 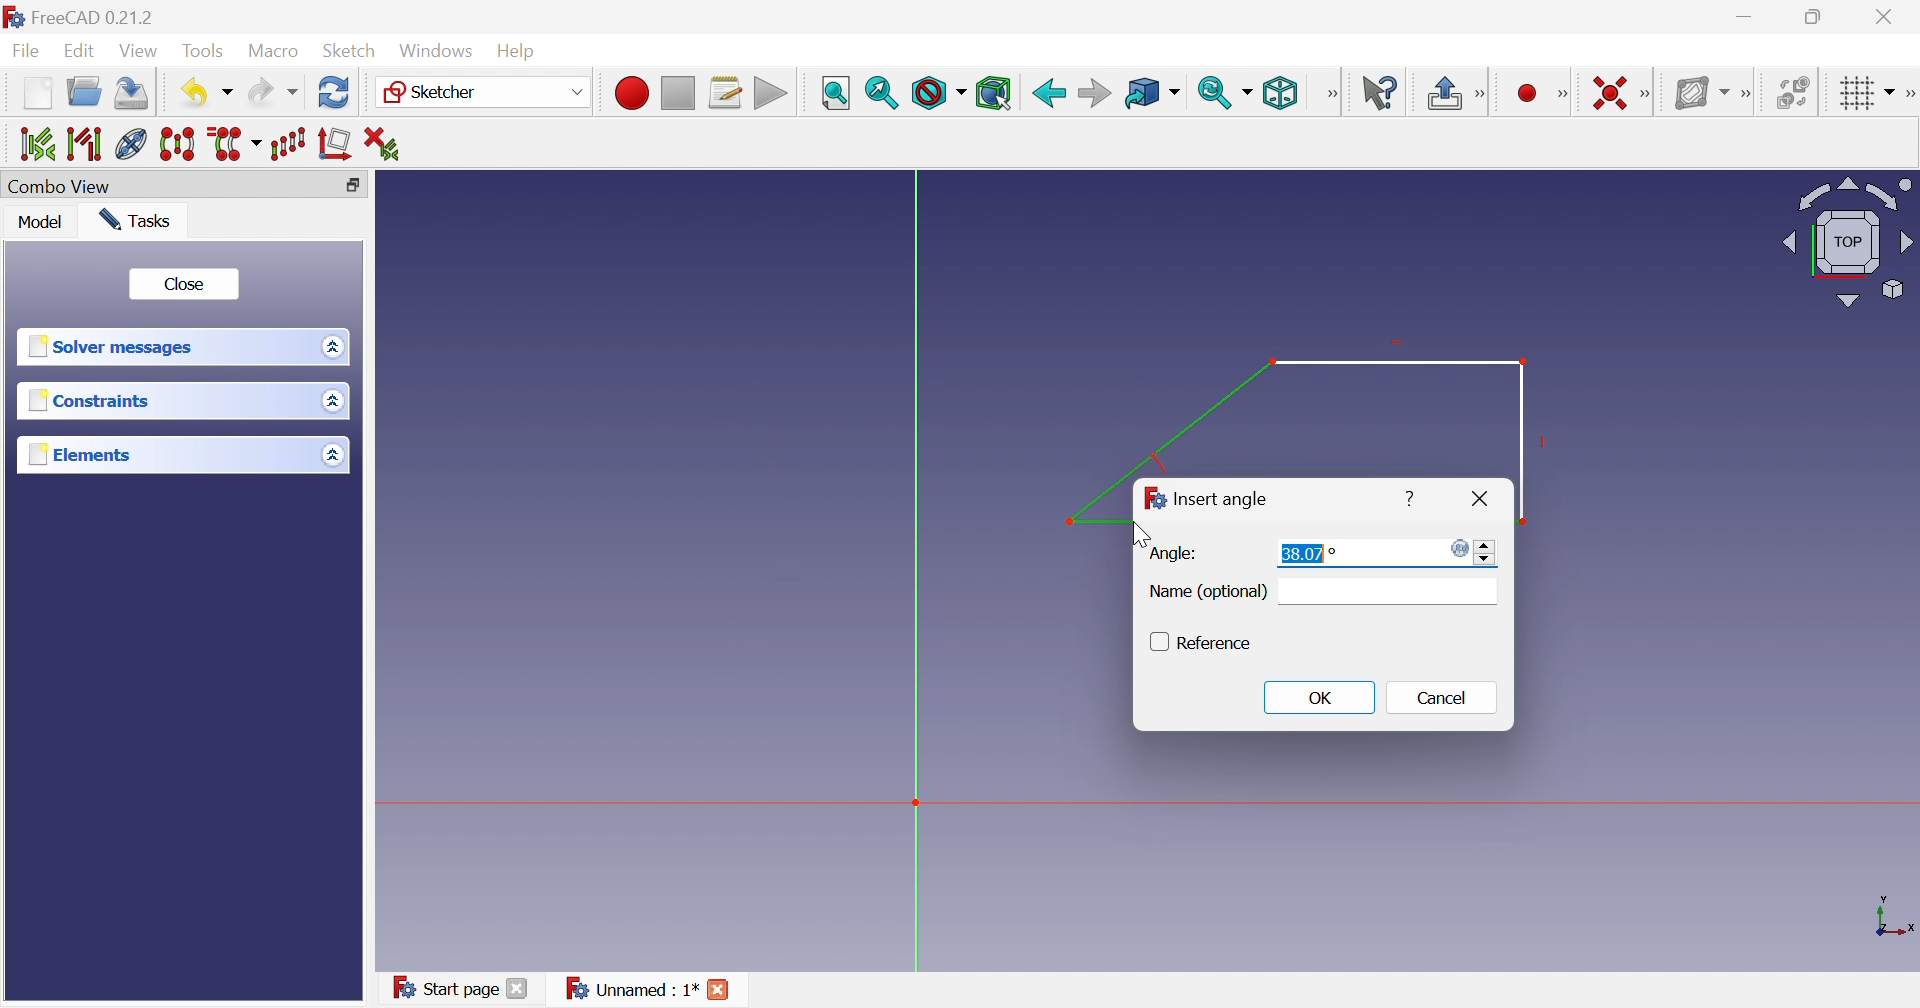 What do you see at coordinates (83, 143) in the screenshot?
I see `Select associated geometry` at bounding box center [83, 143].